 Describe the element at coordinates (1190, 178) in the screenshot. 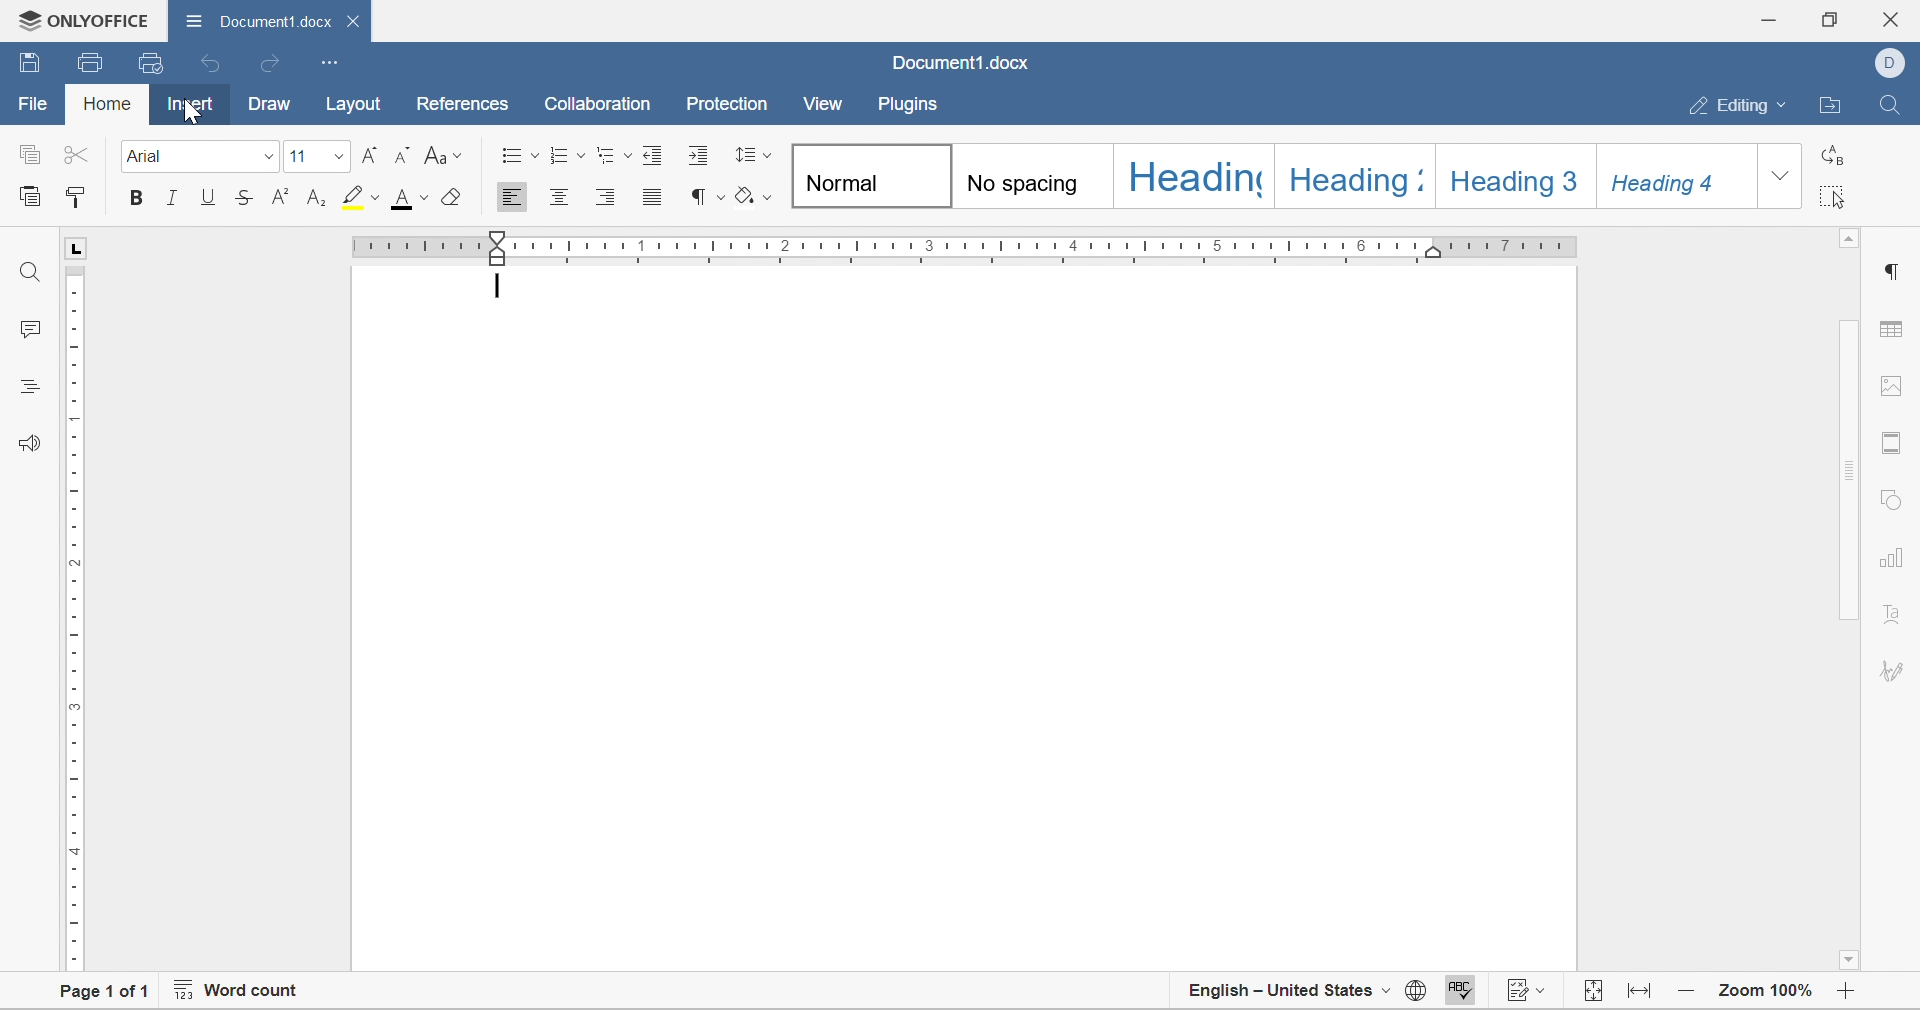

I see `Heading` at that location.